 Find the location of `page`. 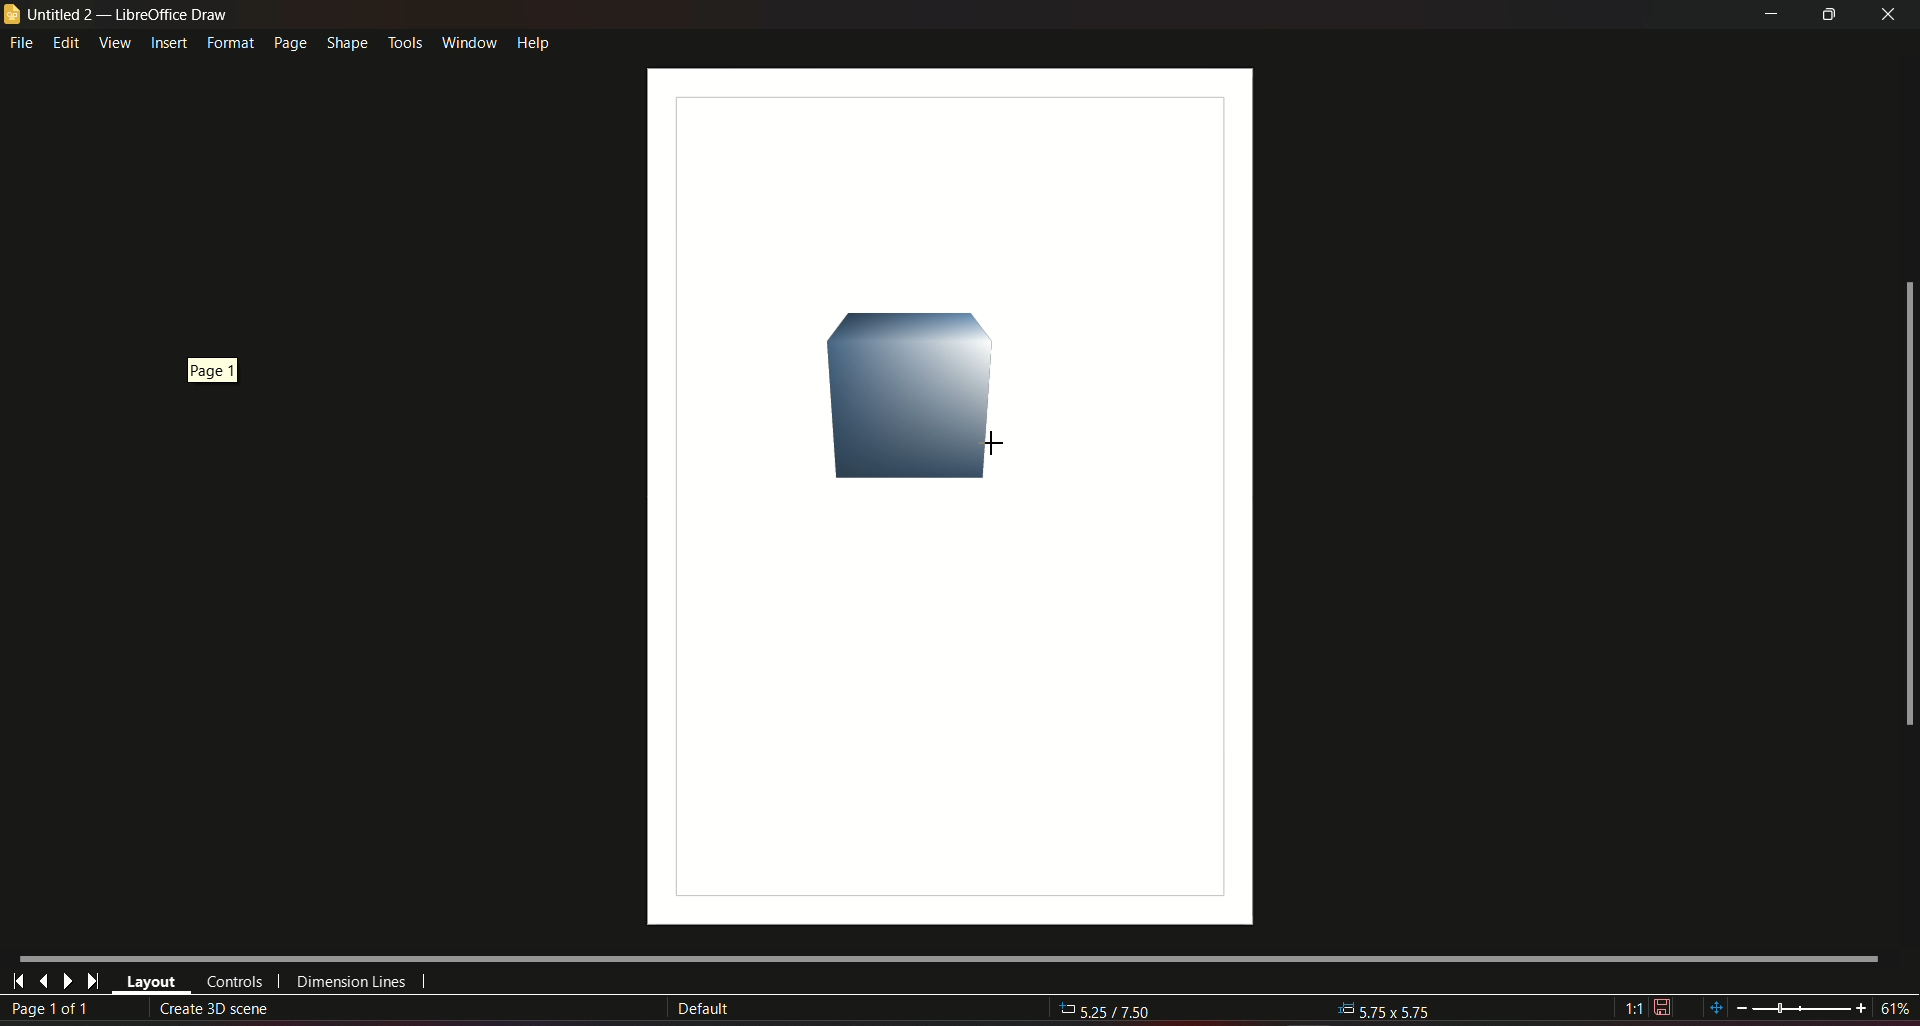

page is located at coordinates (288, 43).